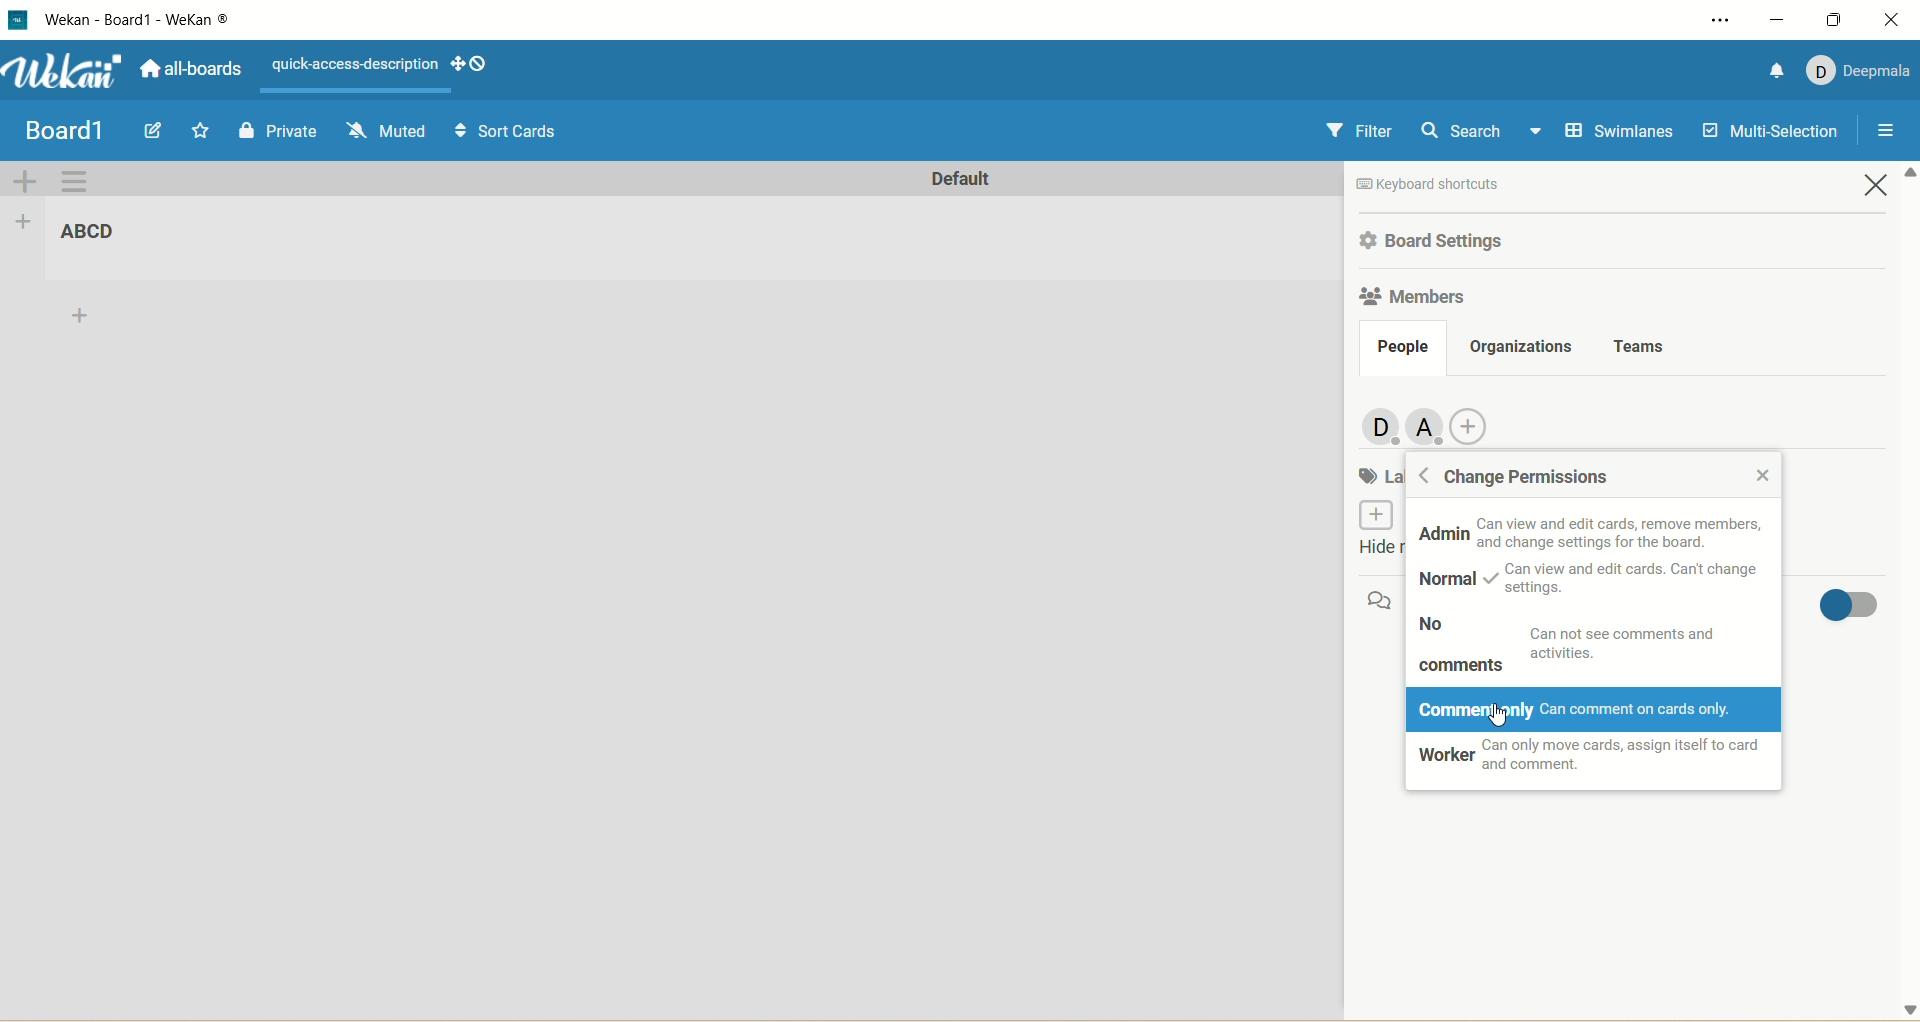 This screenshot has width=1920, height=1022. What do you see at coordinates (1465, 665) in the screenshot?
I see `comments` at bounding box center [1465, 665].